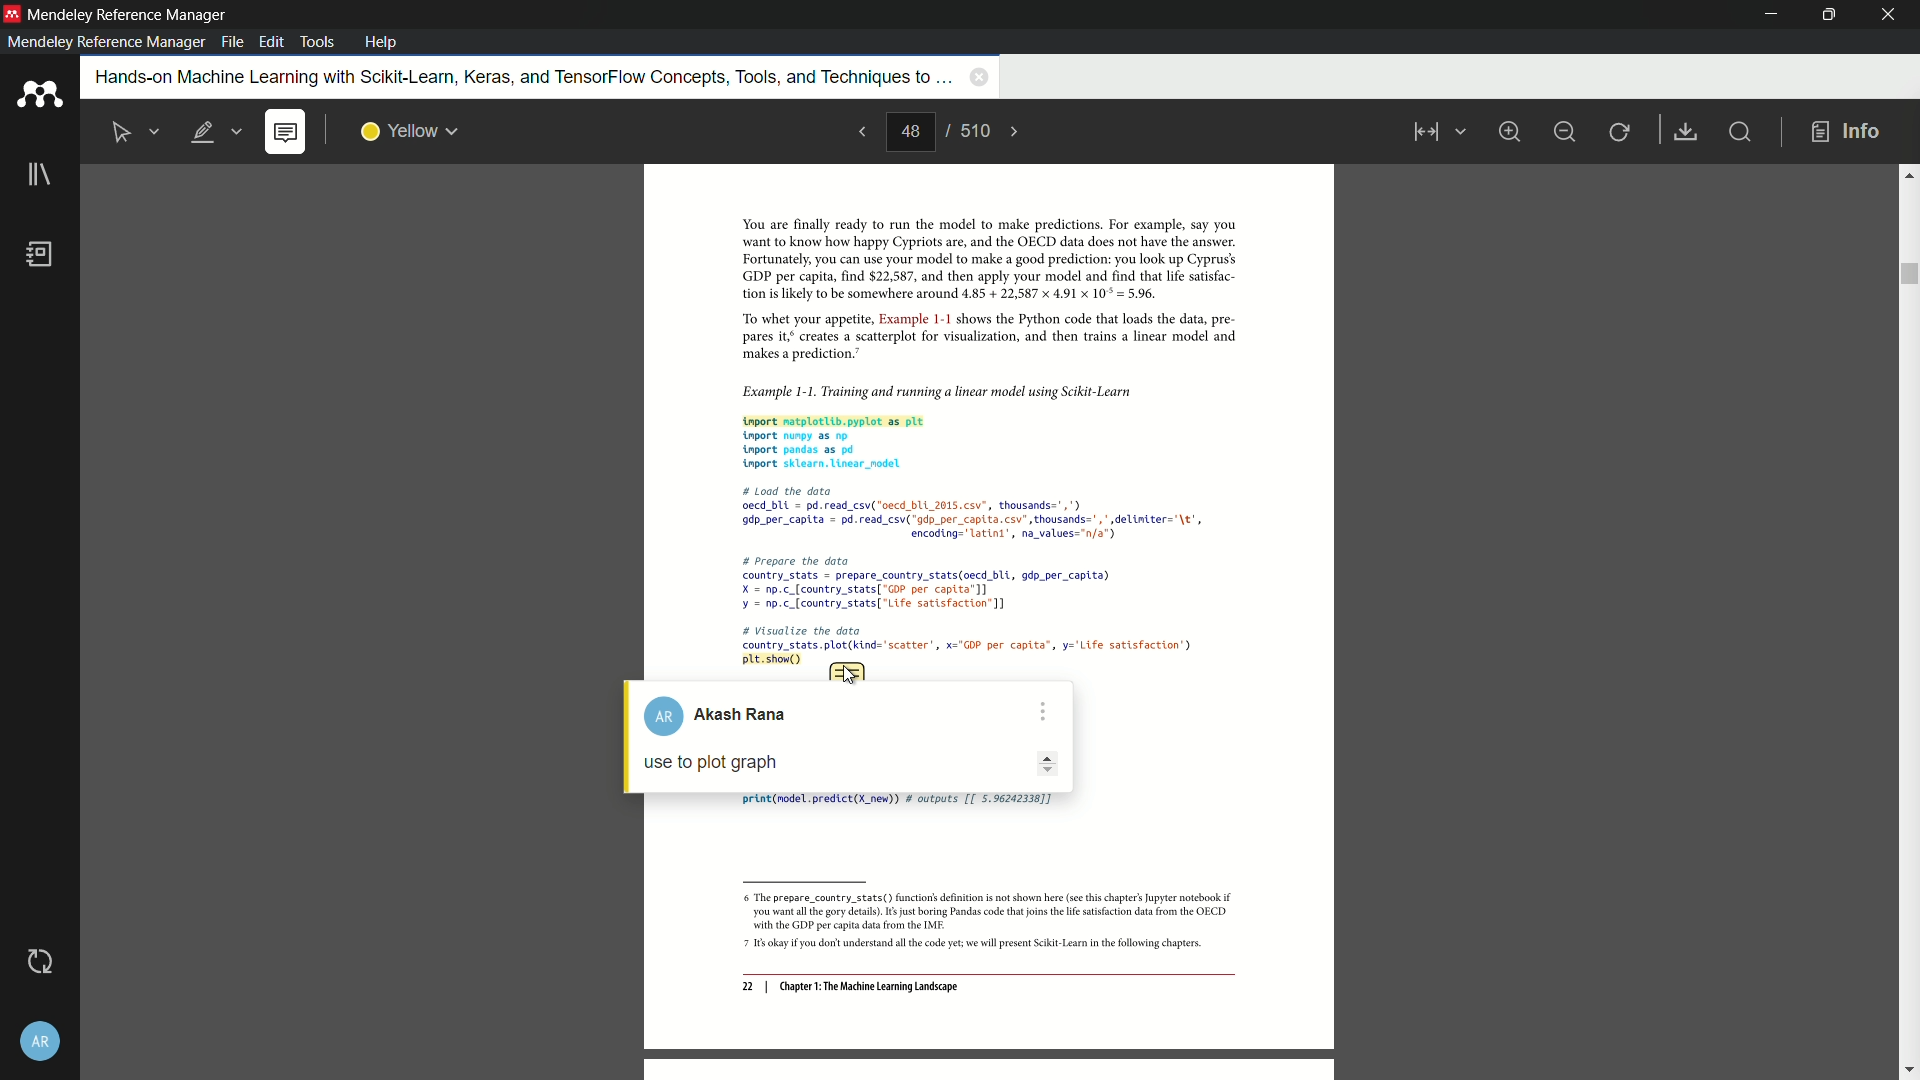  I want to click on book, so click(41, 254).